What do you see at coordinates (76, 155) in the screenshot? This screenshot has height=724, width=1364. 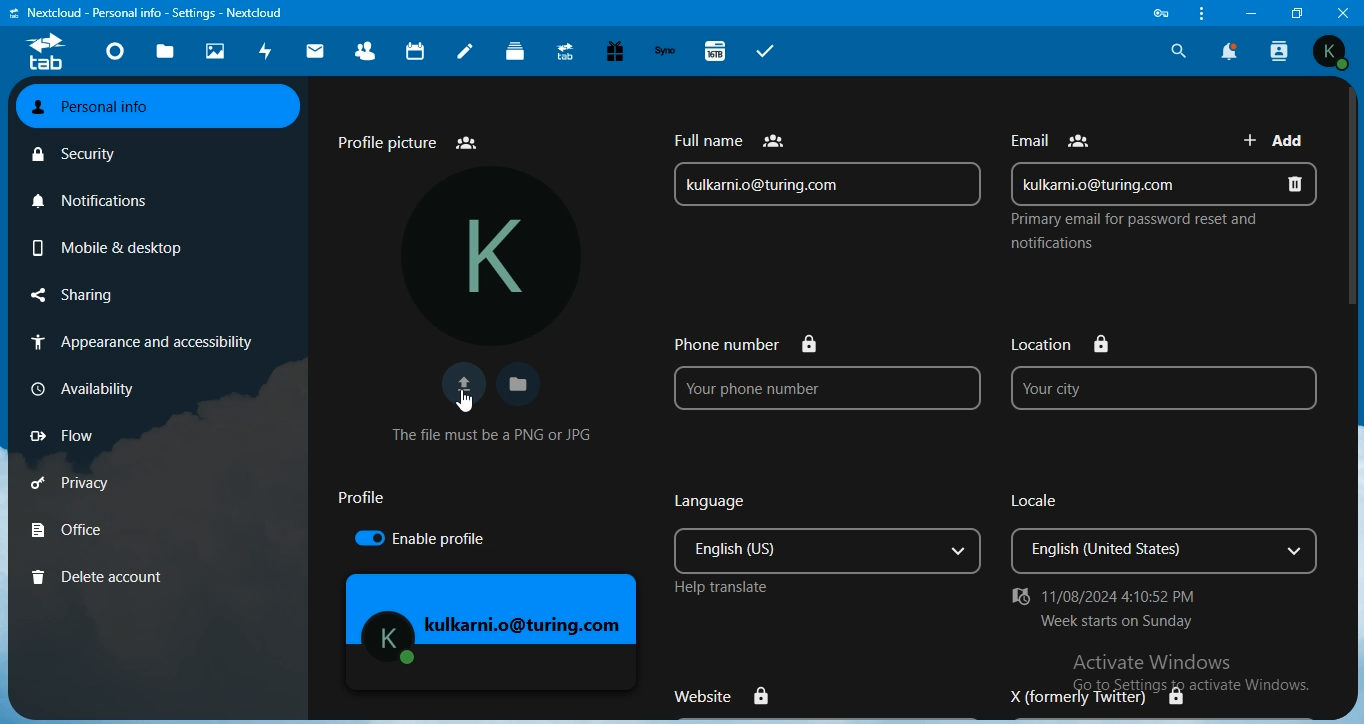 I see `security` at bounding box center [76, 155].